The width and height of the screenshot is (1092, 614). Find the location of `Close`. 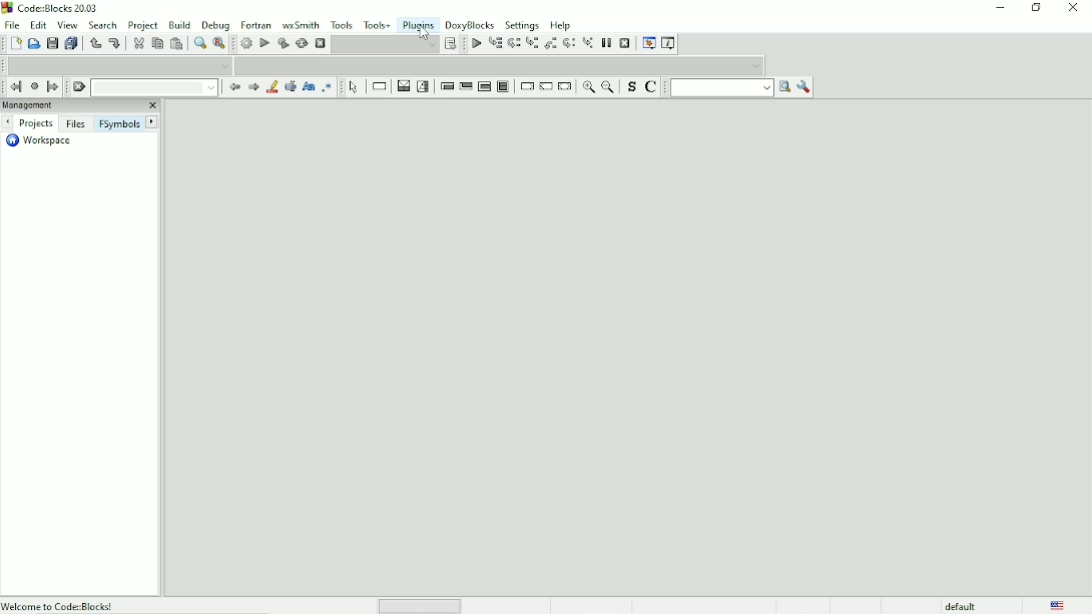

Close is located at coordinates (1074, 8).